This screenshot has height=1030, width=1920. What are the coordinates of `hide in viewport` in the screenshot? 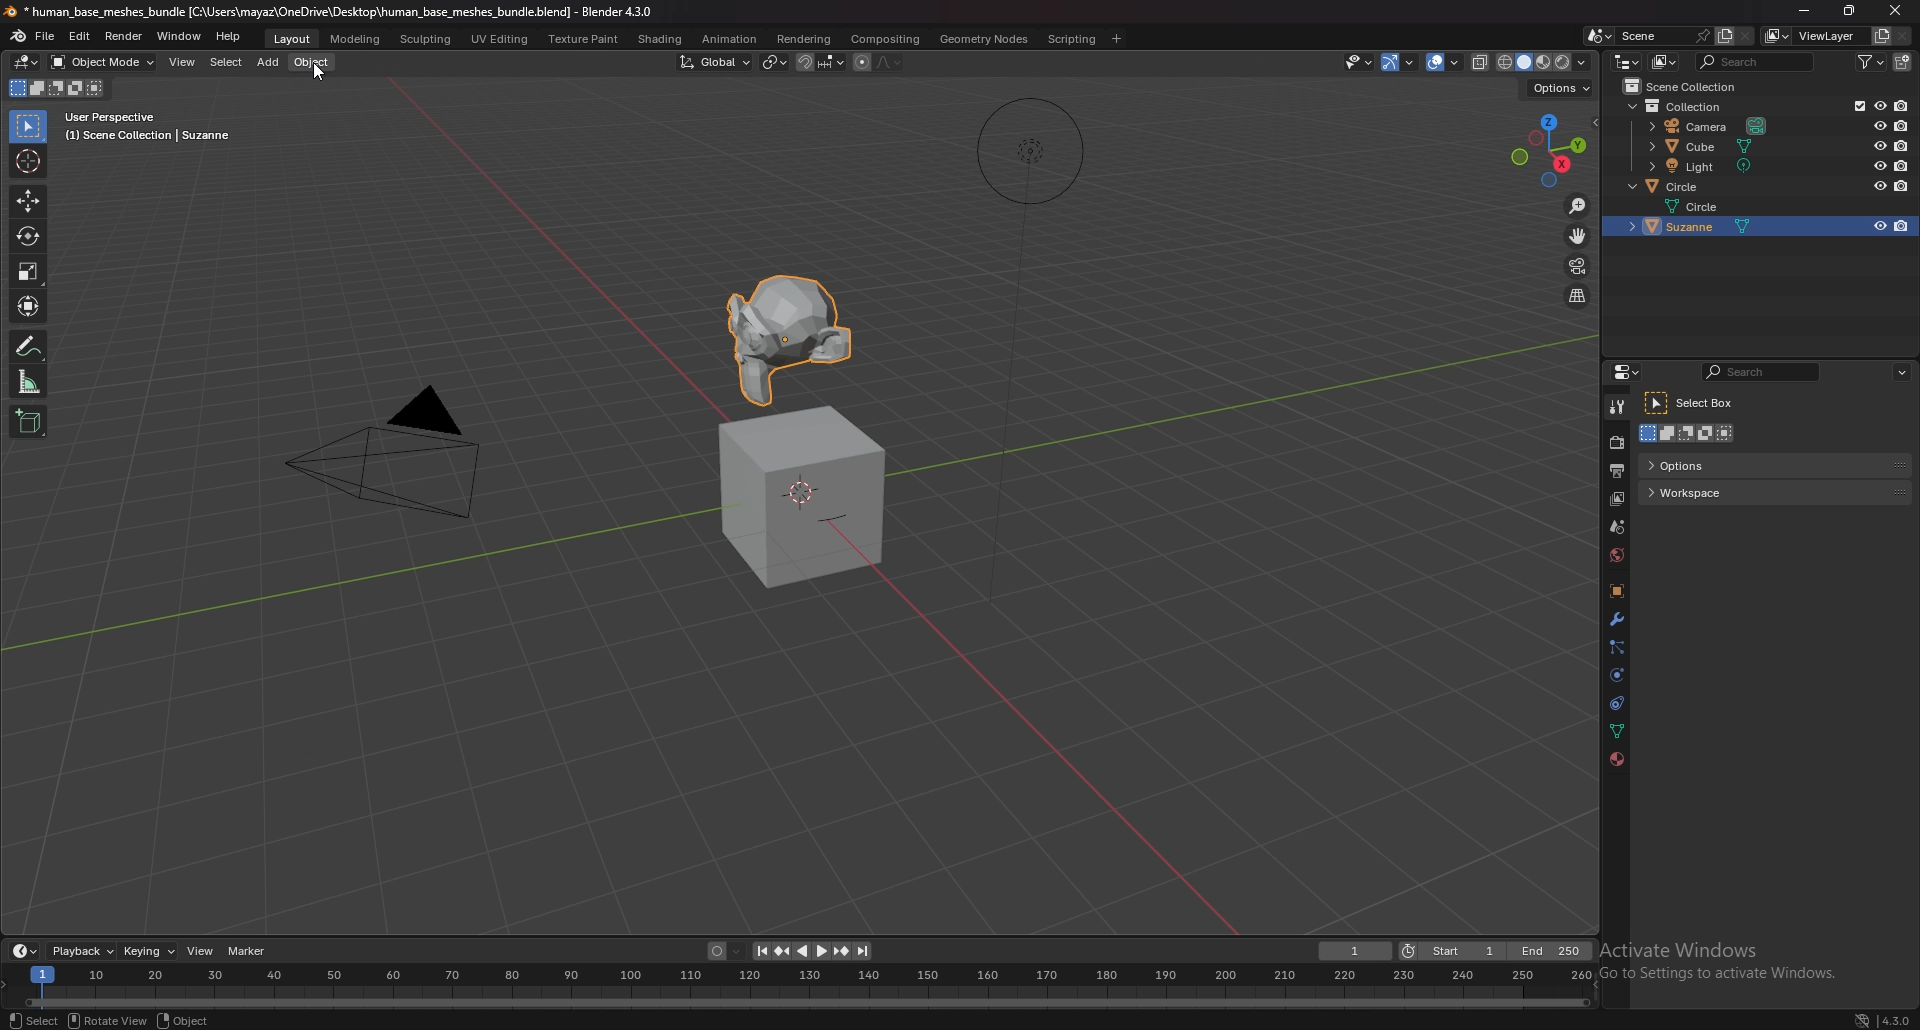 It's located at (1879, 226).